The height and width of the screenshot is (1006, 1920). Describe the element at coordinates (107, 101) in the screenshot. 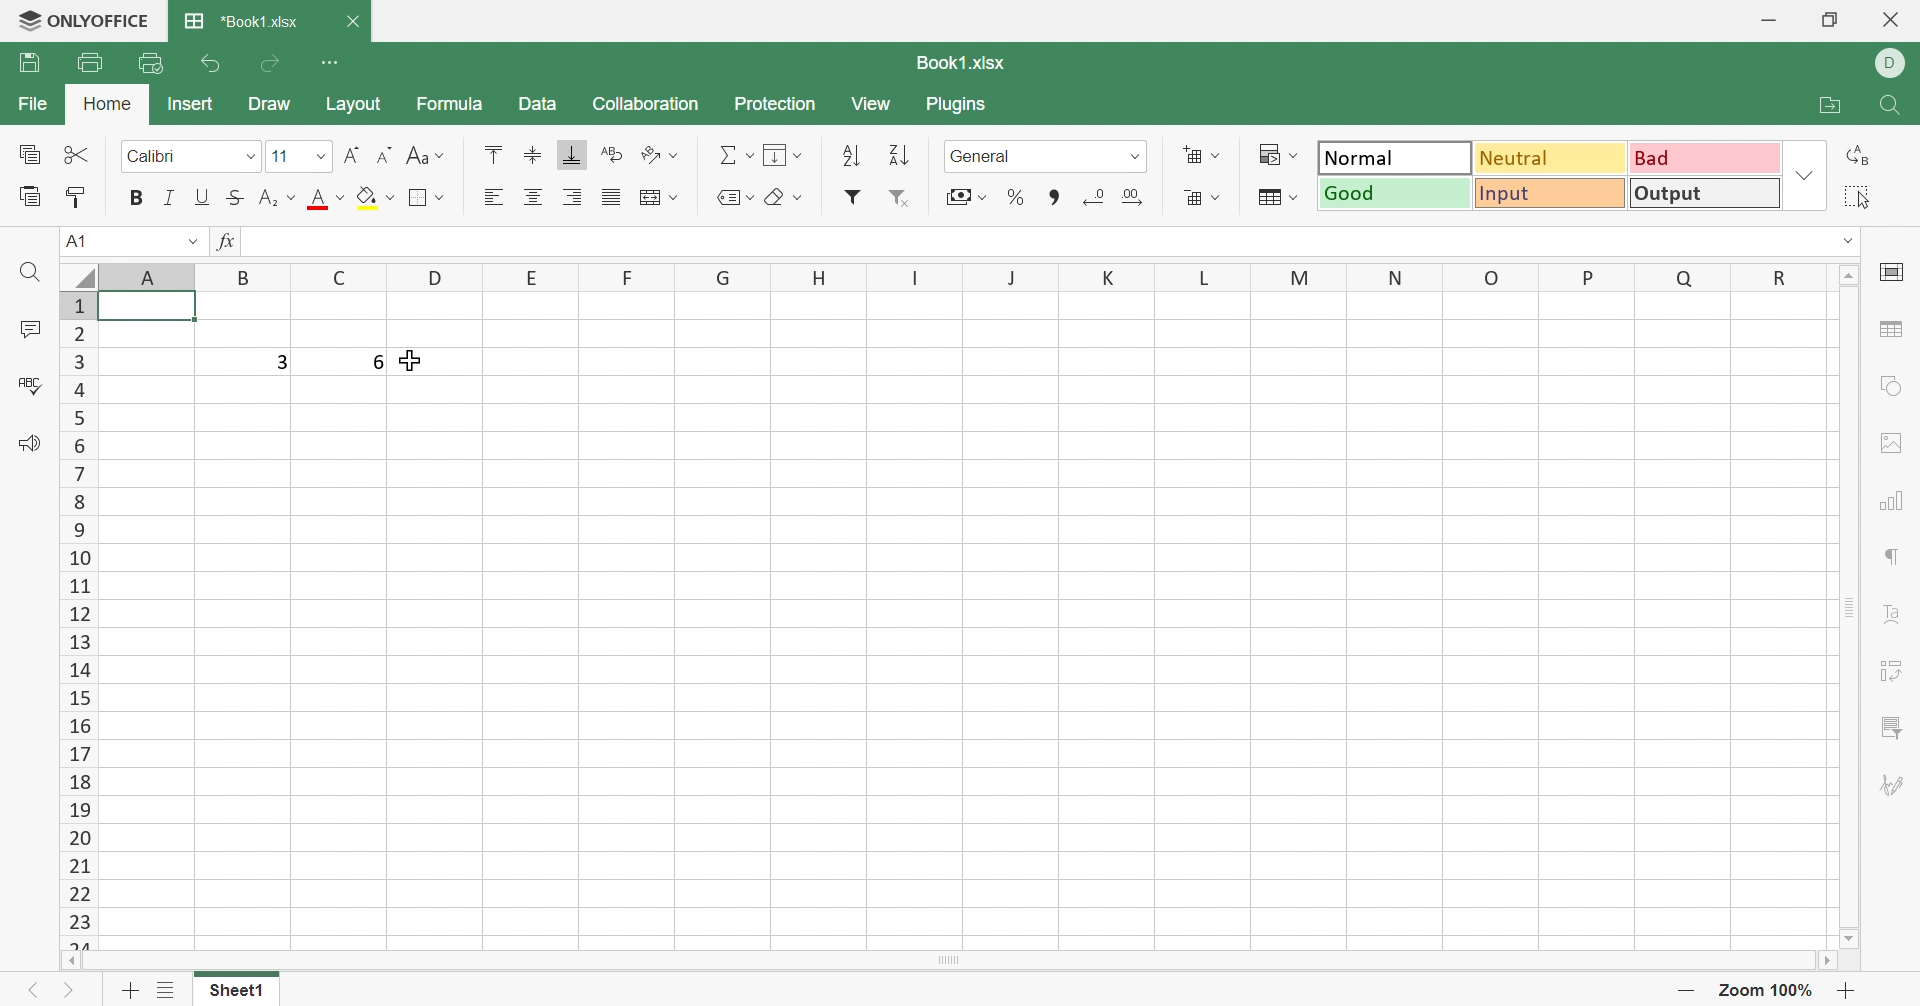

I see `Home` at that location.